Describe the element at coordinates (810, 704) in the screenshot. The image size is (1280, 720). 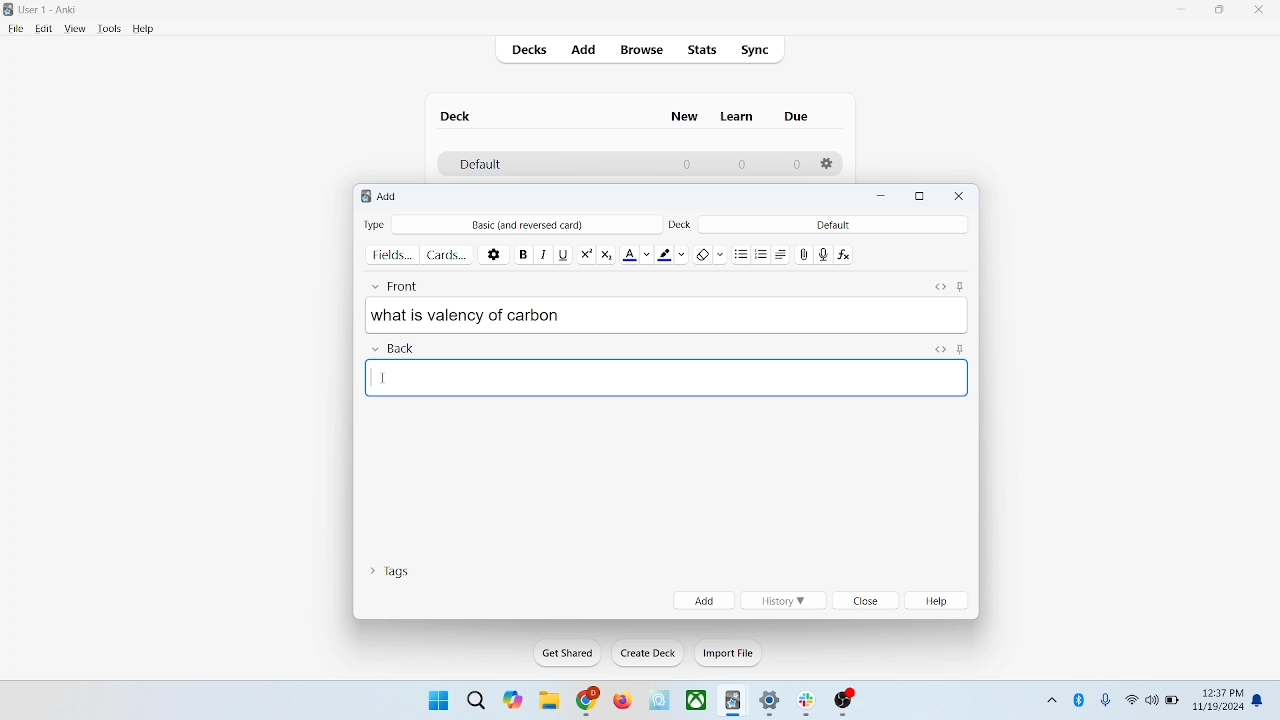
I see `icon` at that location.